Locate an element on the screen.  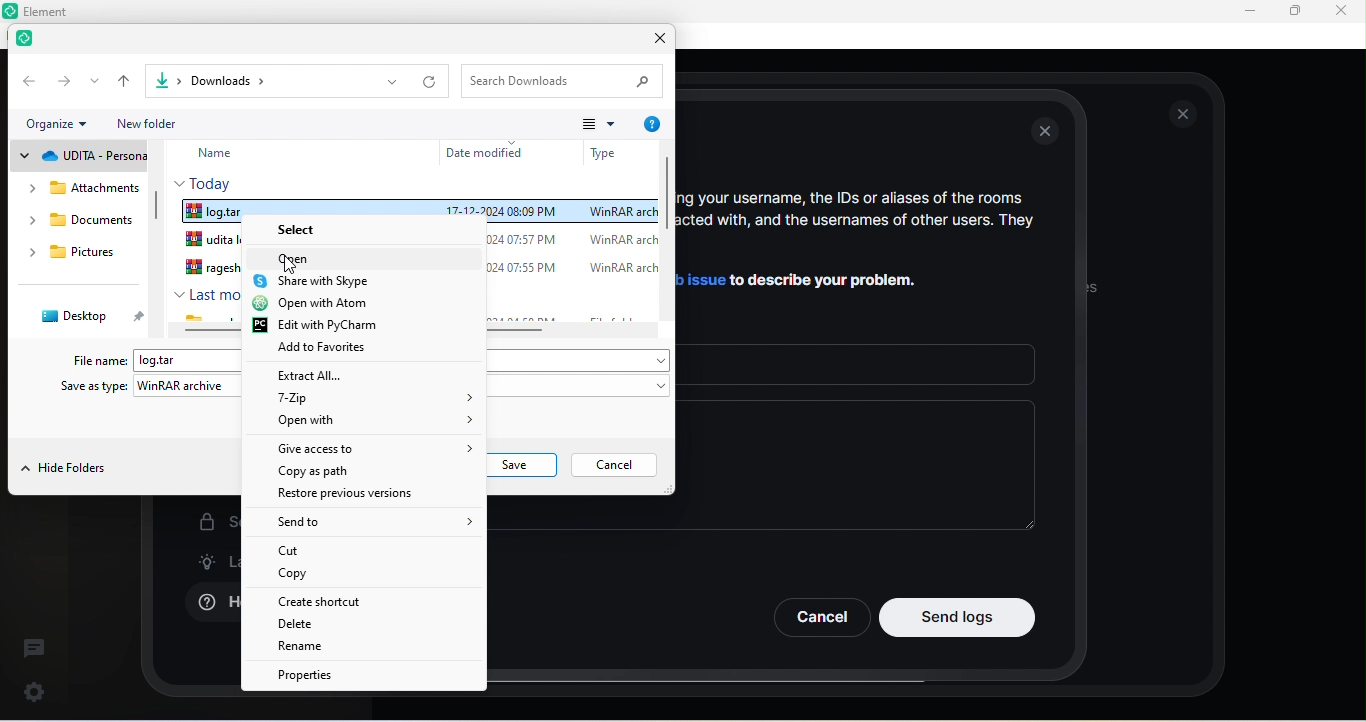
cancel is located at coordinates (619, 466).